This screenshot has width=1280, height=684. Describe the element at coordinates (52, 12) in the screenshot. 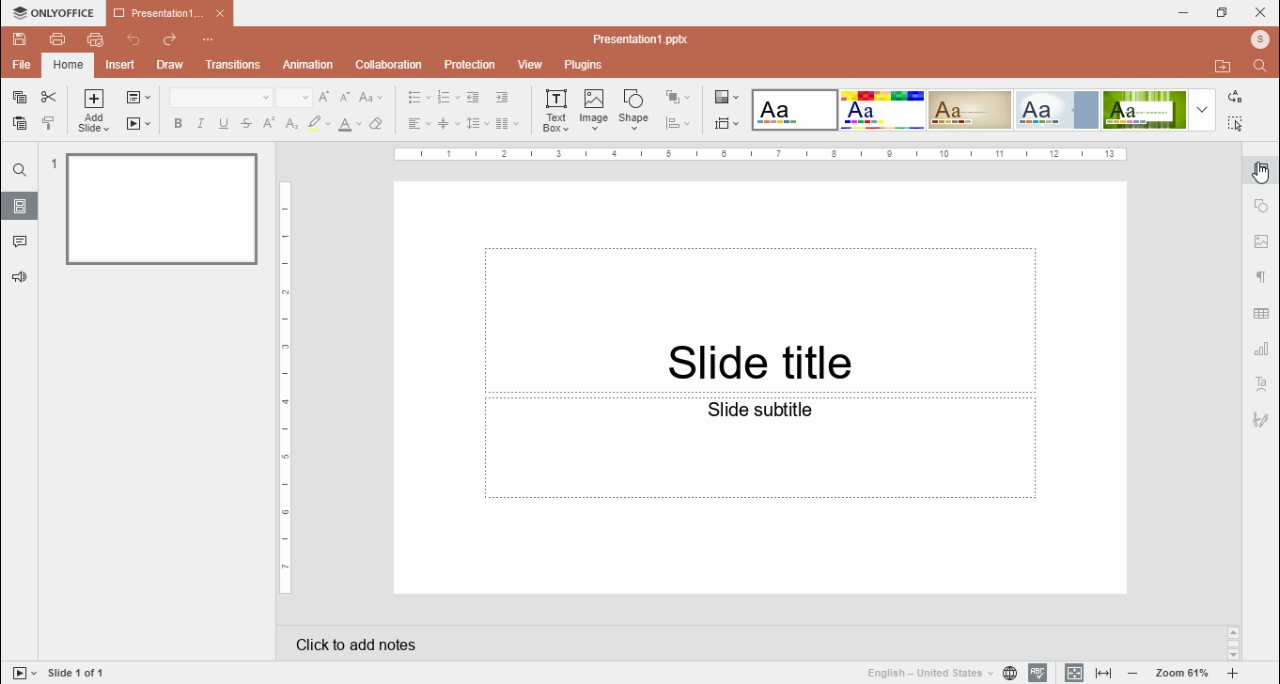

I see `icon` at that location.